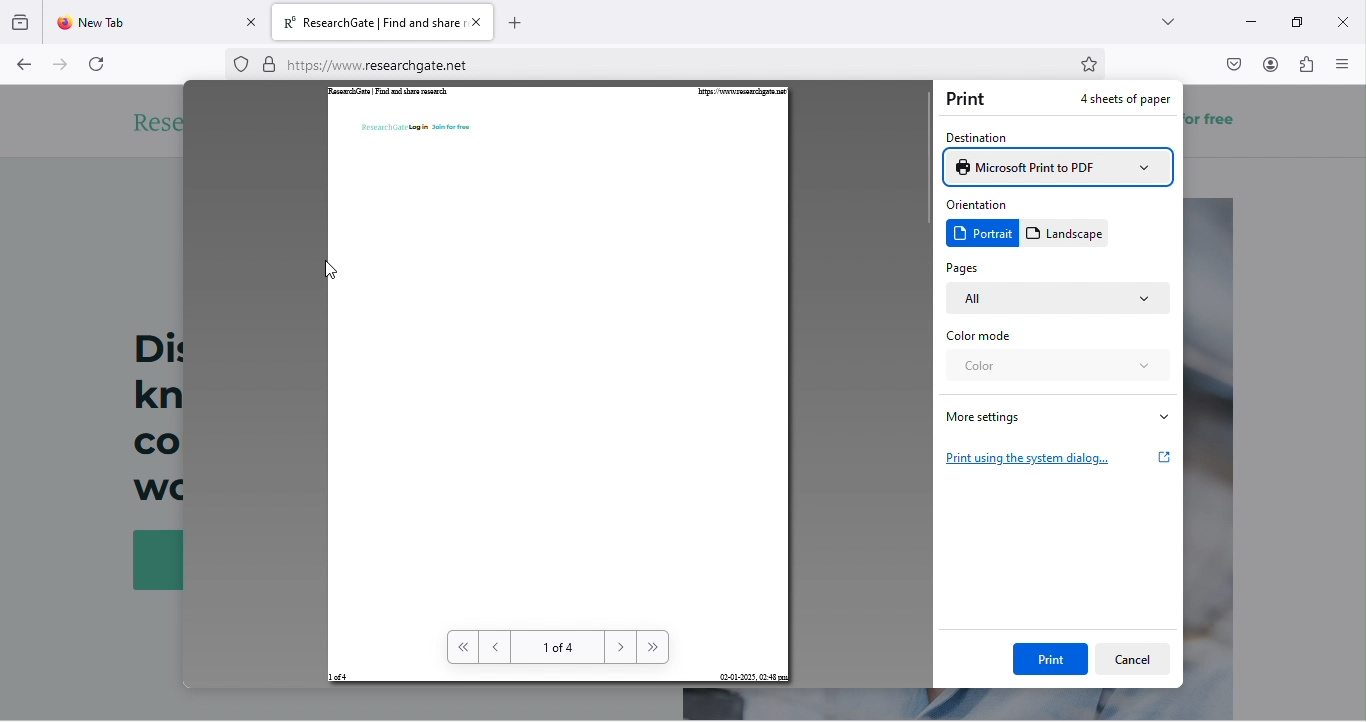 The image size is (1366, 722). I want to click on refresh, so click(103, 64).